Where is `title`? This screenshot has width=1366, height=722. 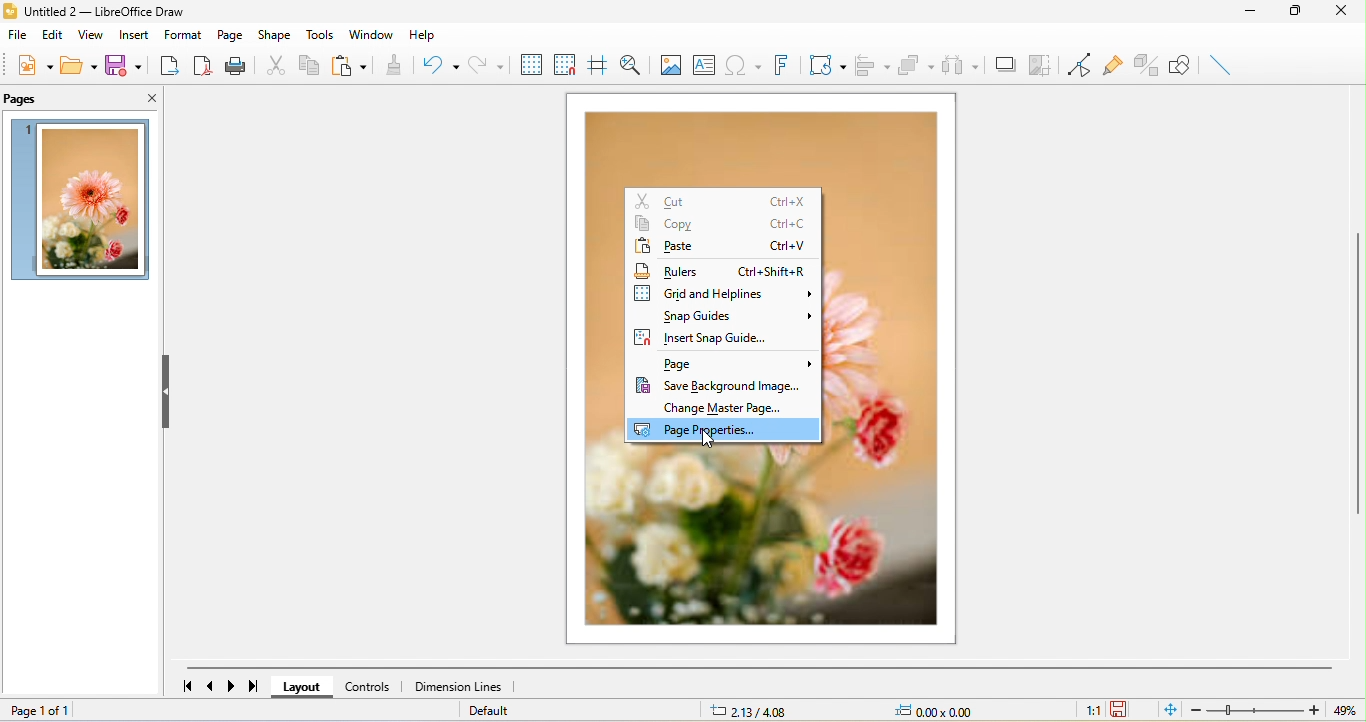
title is located at coordinates (102, 13).